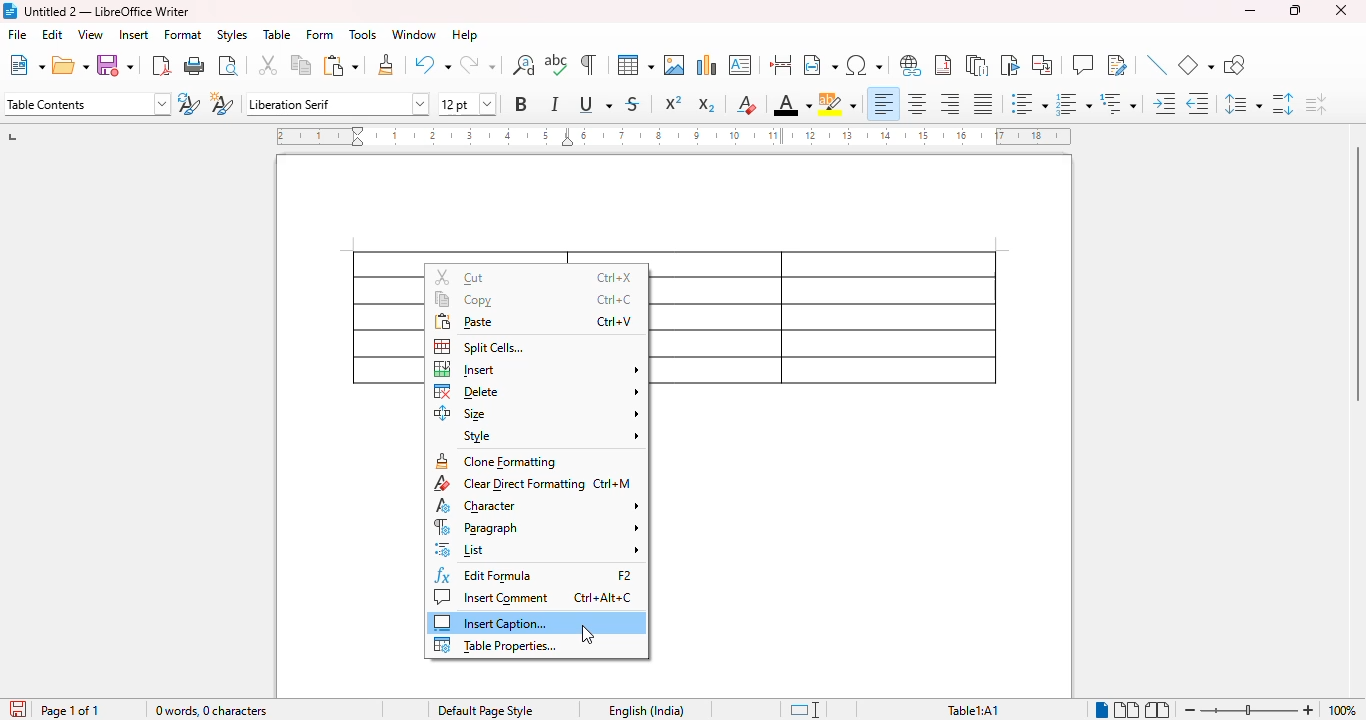  Describe the element at coordinates (342, 66) in the screenshot. I see `paste` at that location.